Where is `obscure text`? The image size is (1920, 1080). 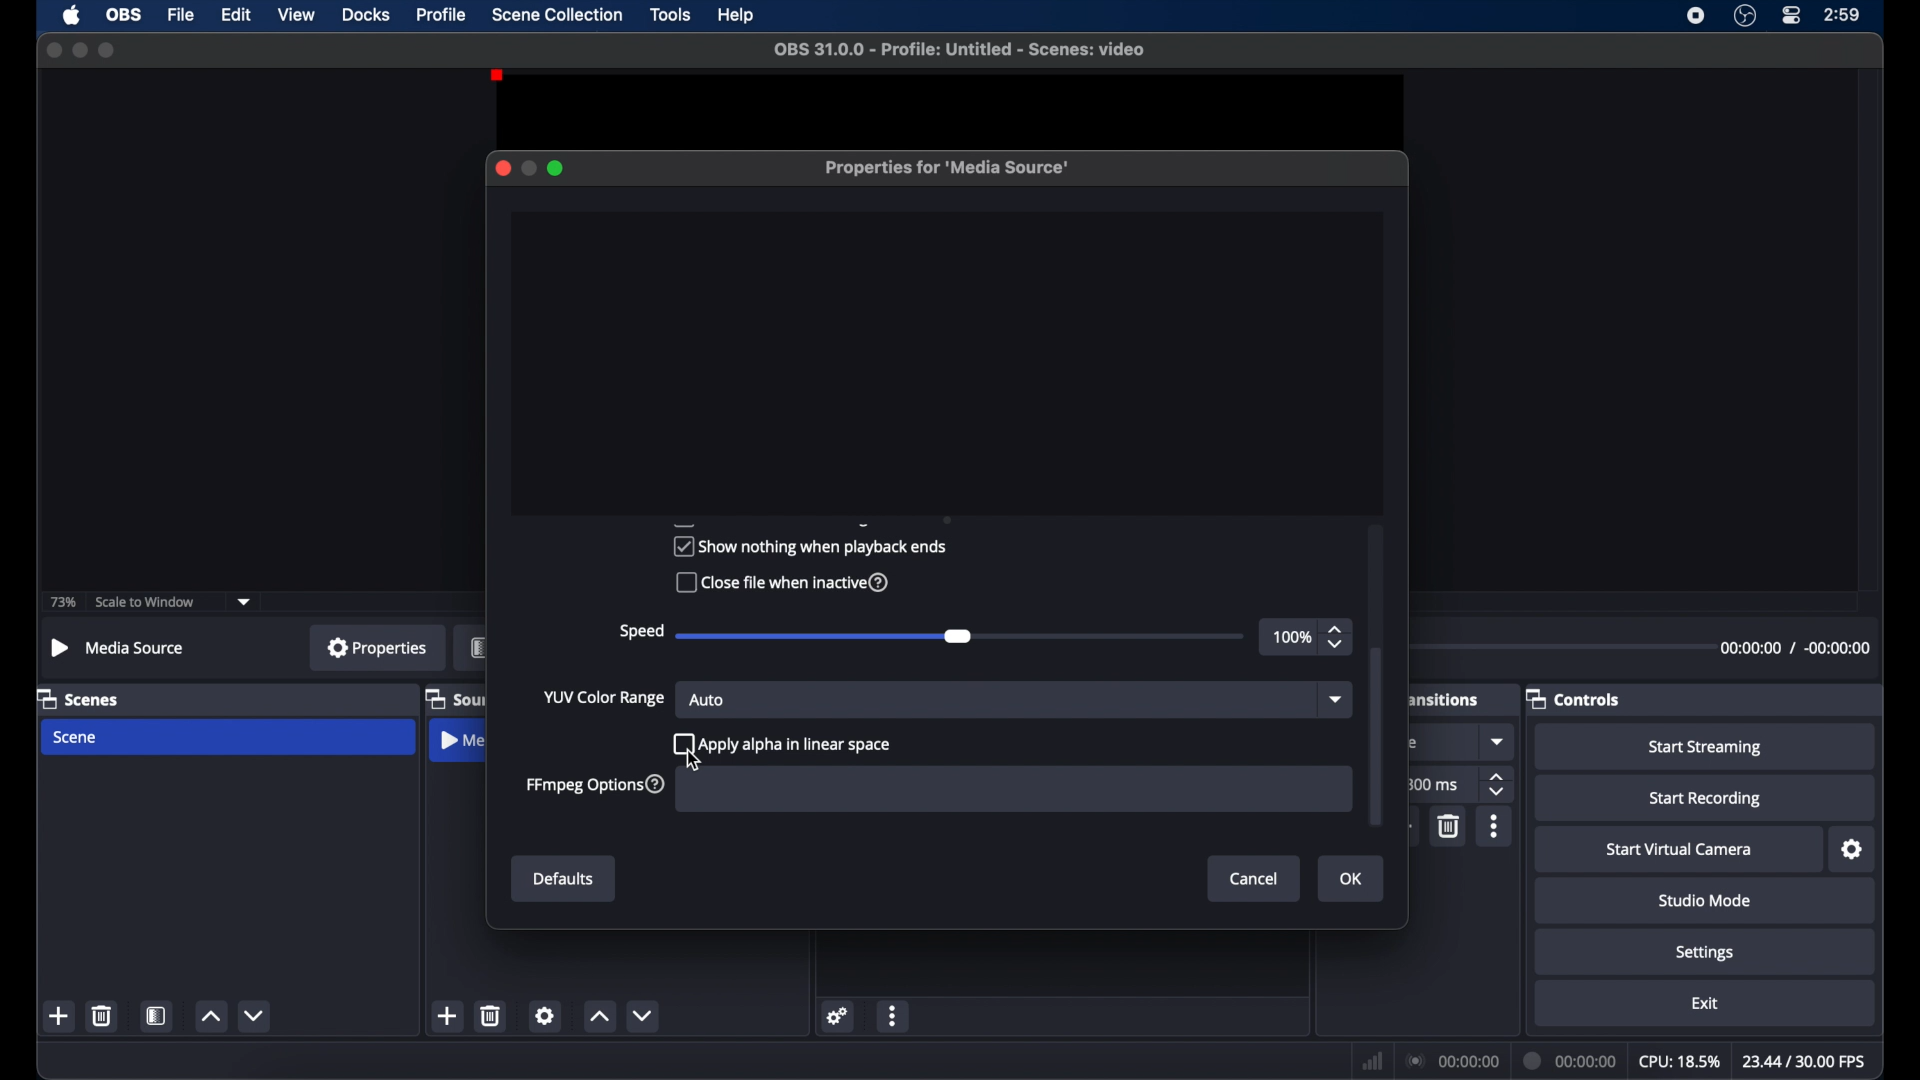
obscure text is located at coordinates (769, 521).